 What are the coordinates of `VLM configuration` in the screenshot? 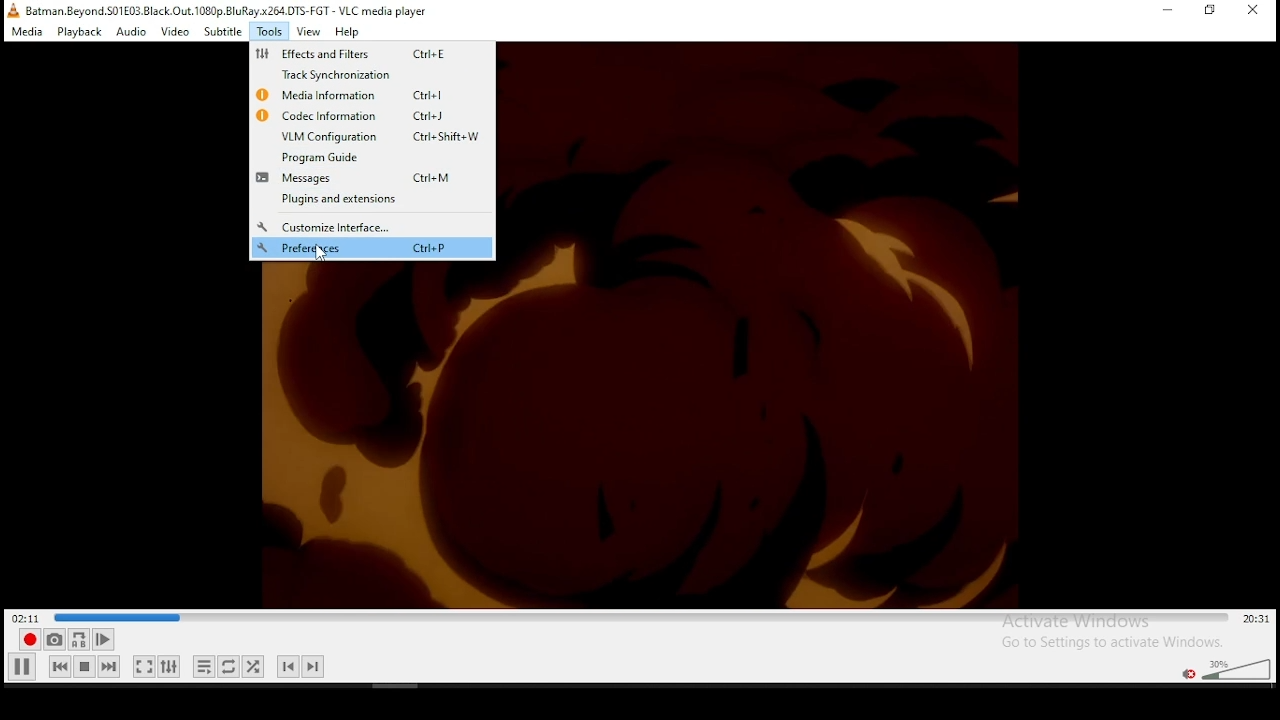 It's located at (372, 136).